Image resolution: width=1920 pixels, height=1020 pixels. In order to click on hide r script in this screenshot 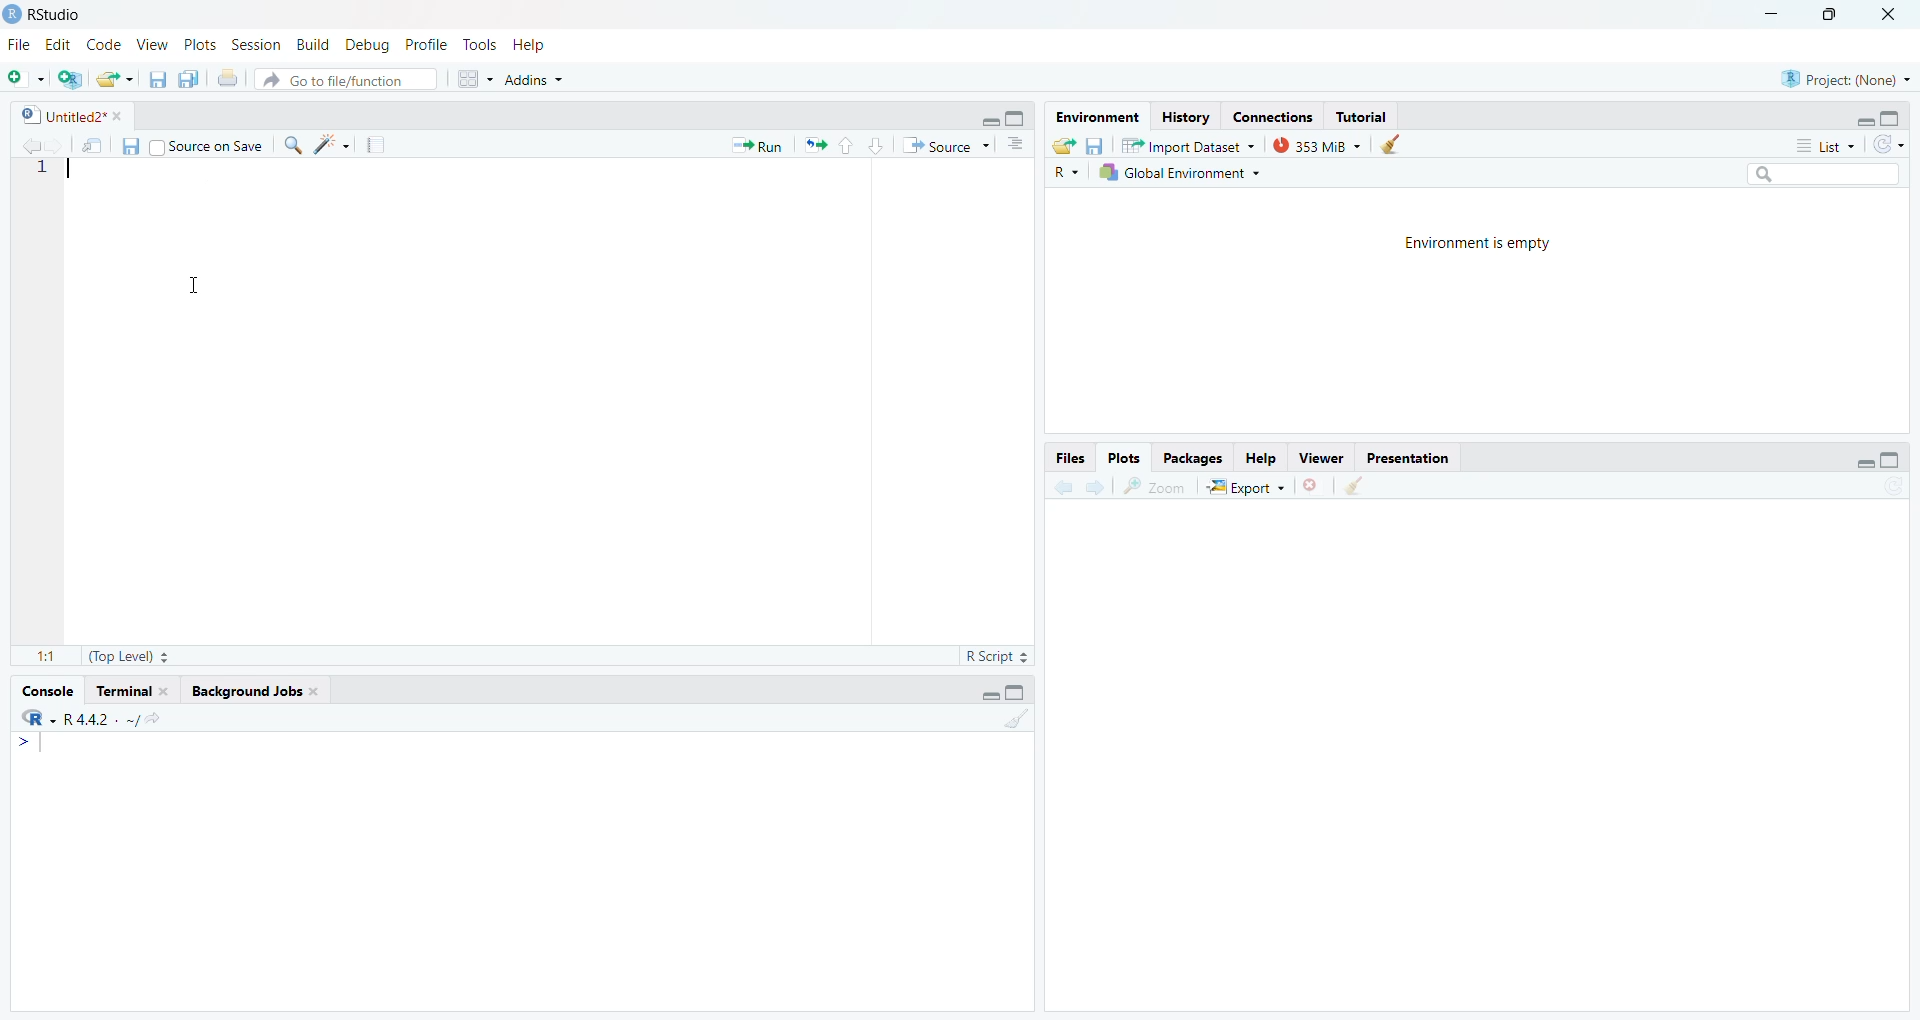, I will do `click(1857, 117)`.